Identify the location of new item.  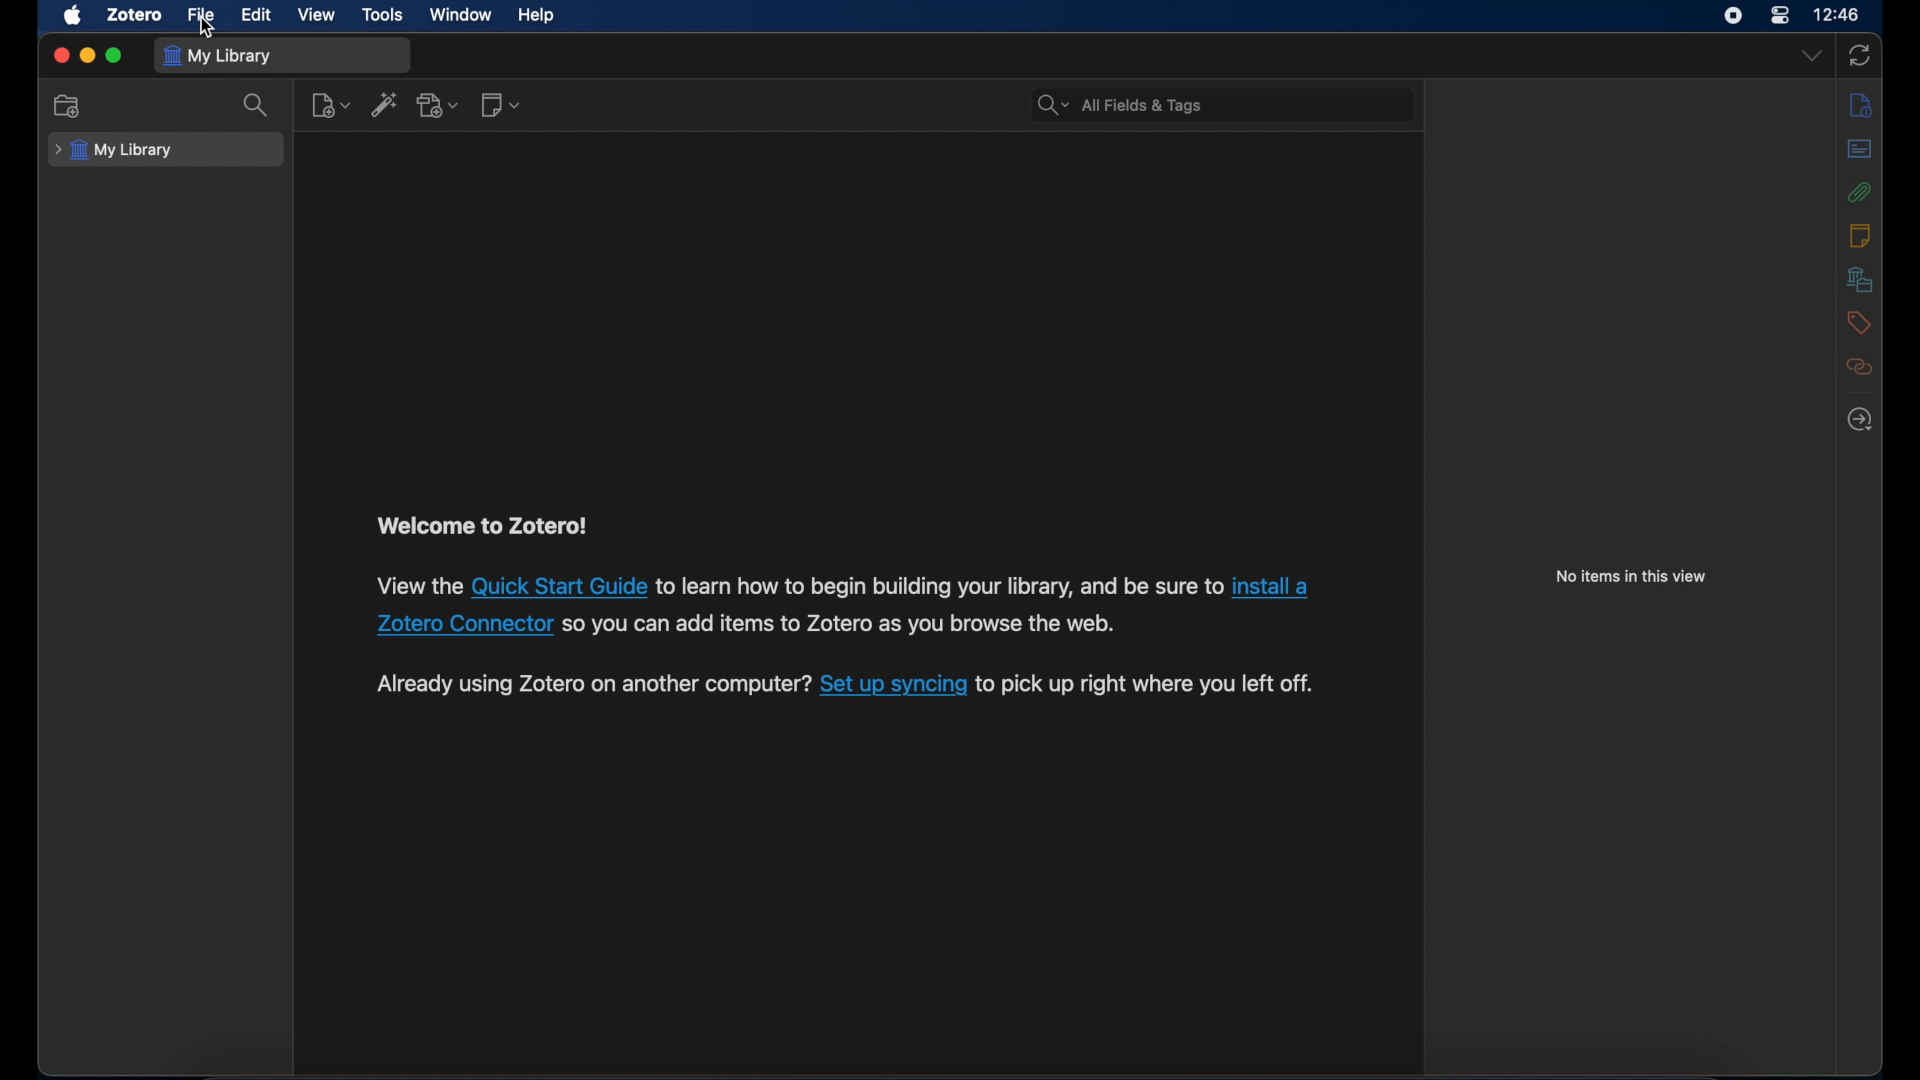
(331, 105).